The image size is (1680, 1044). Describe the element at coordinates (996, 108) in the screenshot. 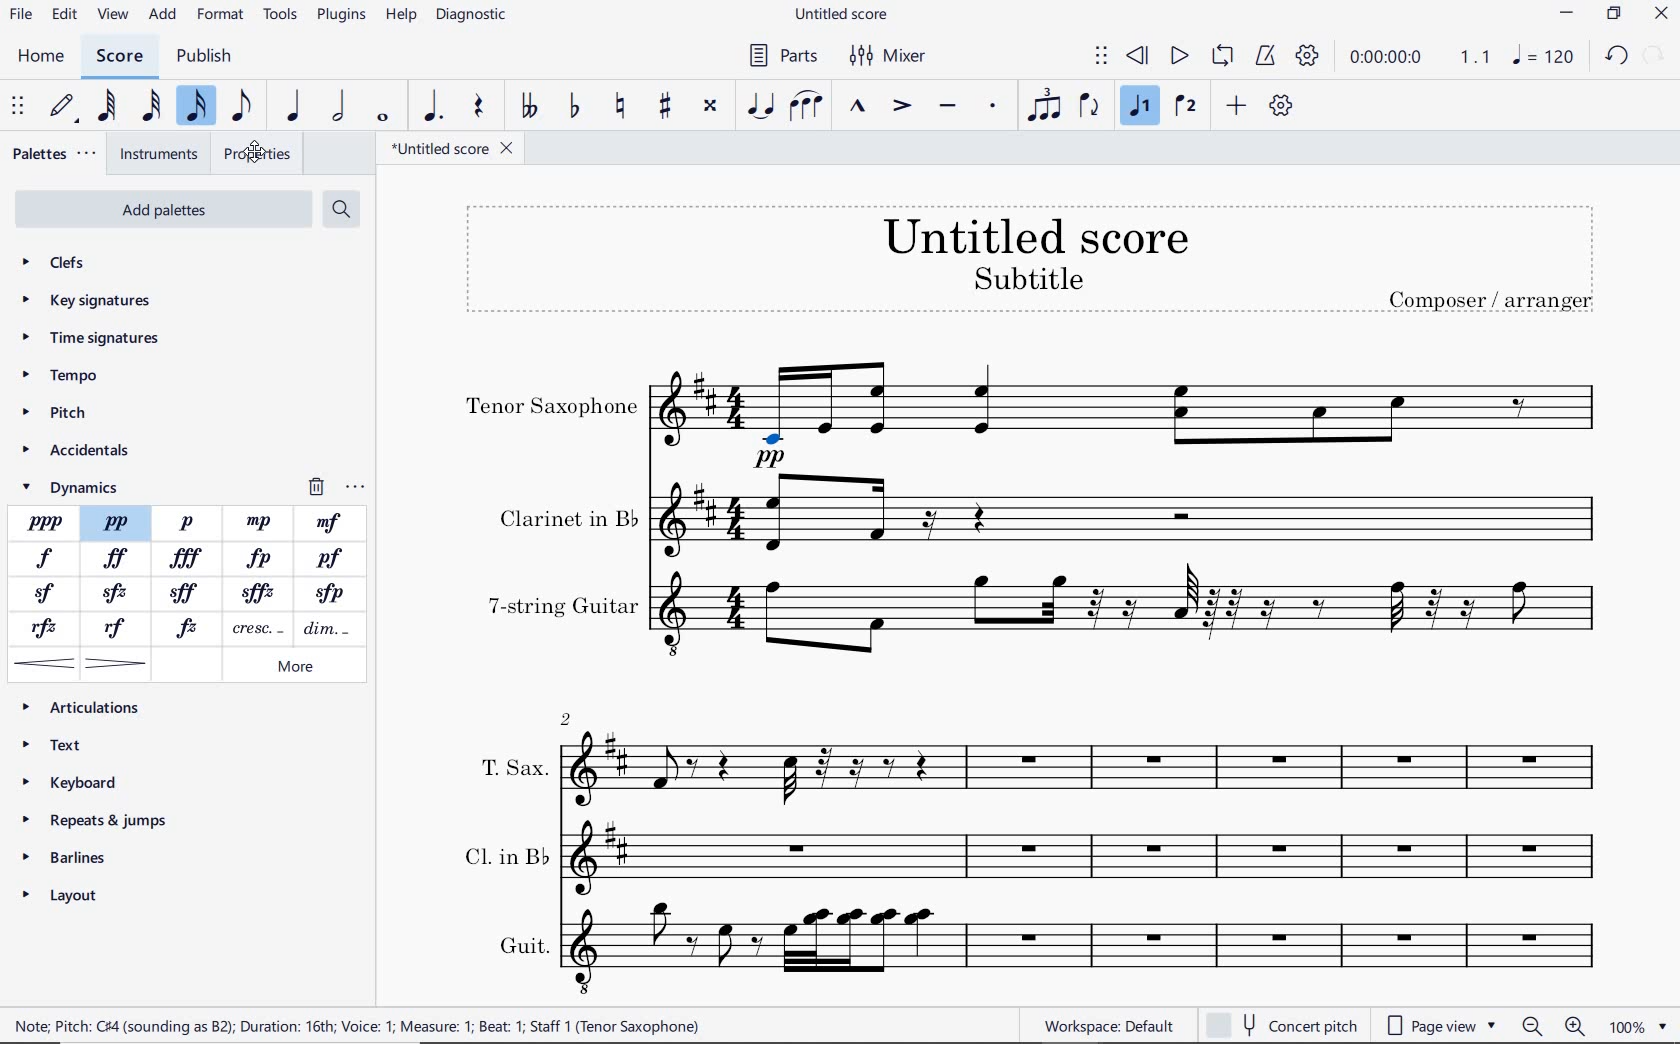

I see `STACCATO` at that location.